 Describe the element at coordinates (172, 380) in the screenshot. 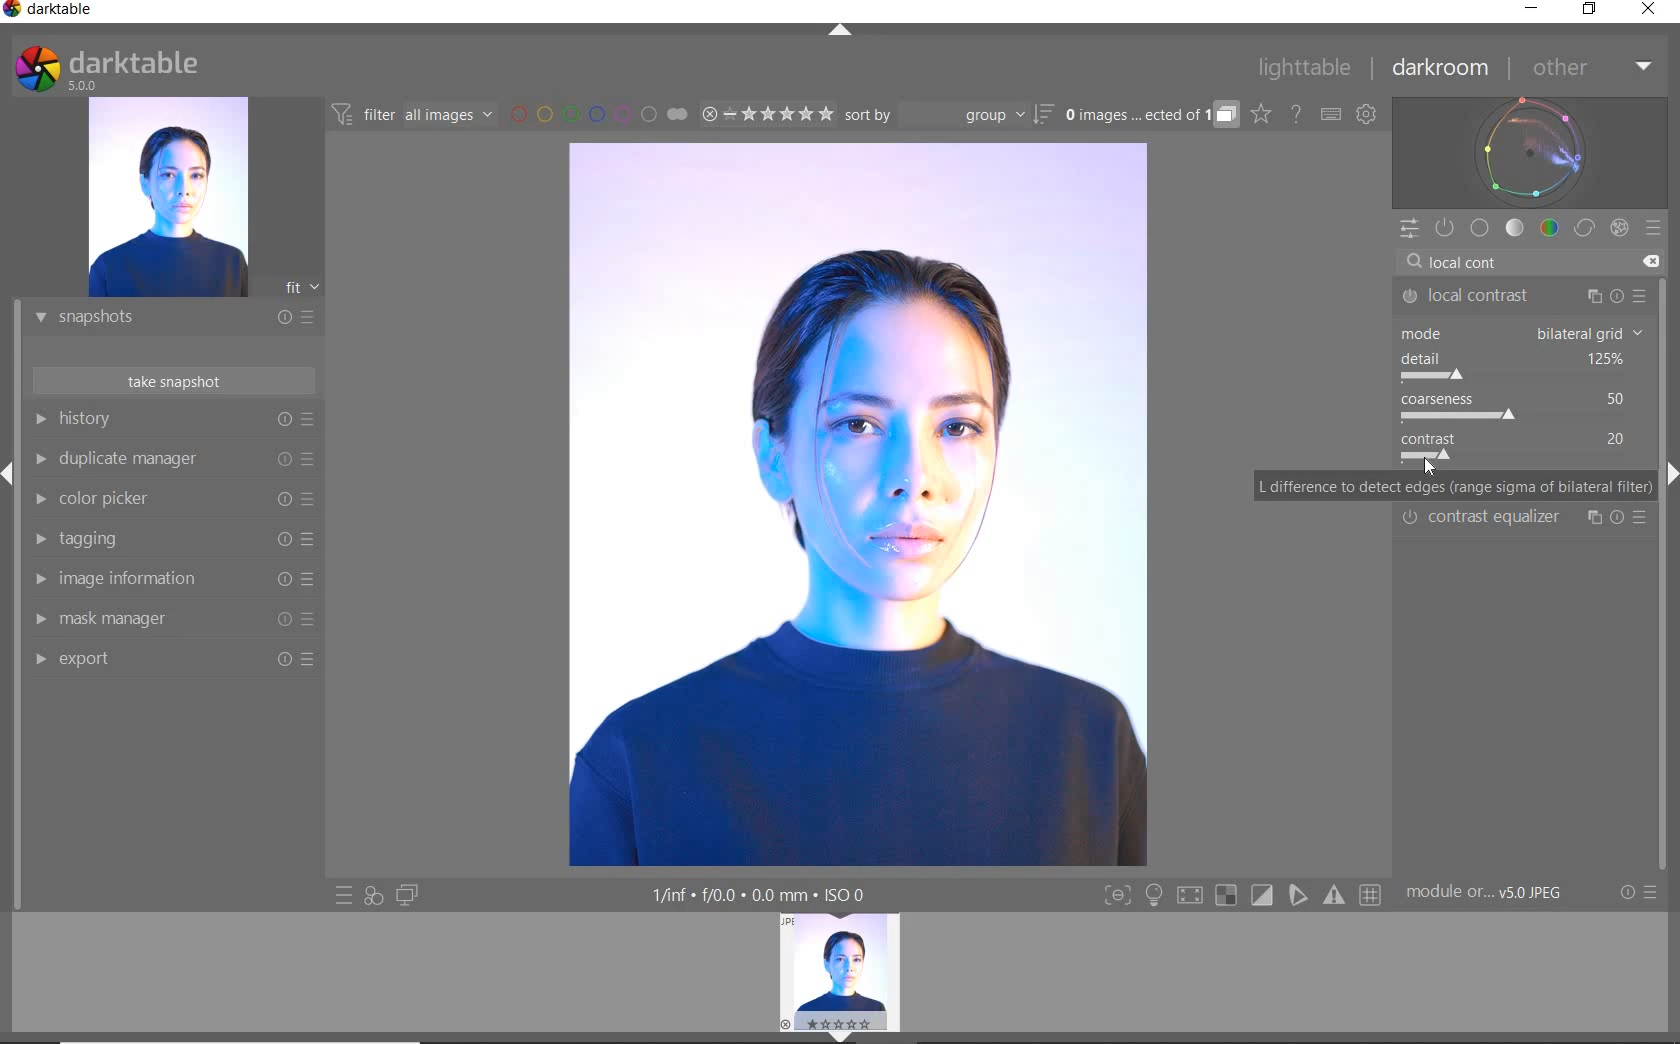

I see `TAKE SNAPSHOT` at that location.